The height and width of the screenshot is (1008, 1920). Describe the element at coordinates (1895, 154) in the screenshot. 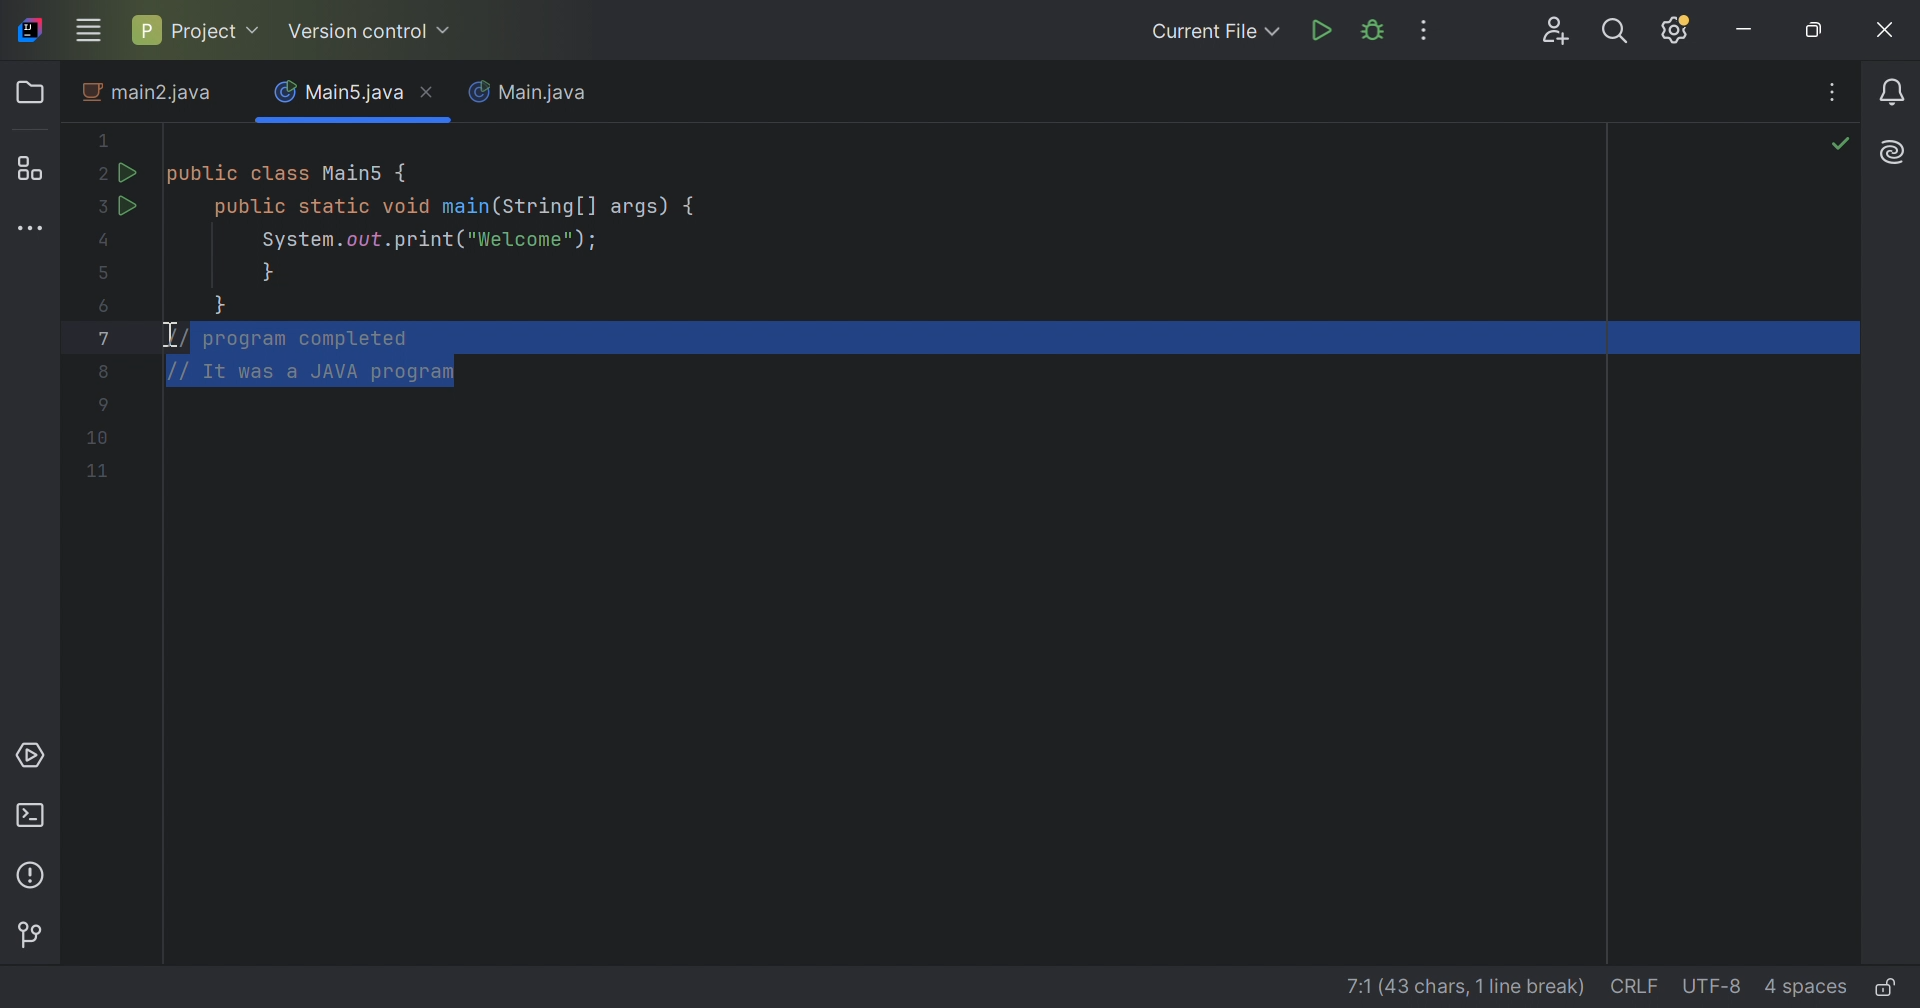

I see `AI Assistant` at that location.